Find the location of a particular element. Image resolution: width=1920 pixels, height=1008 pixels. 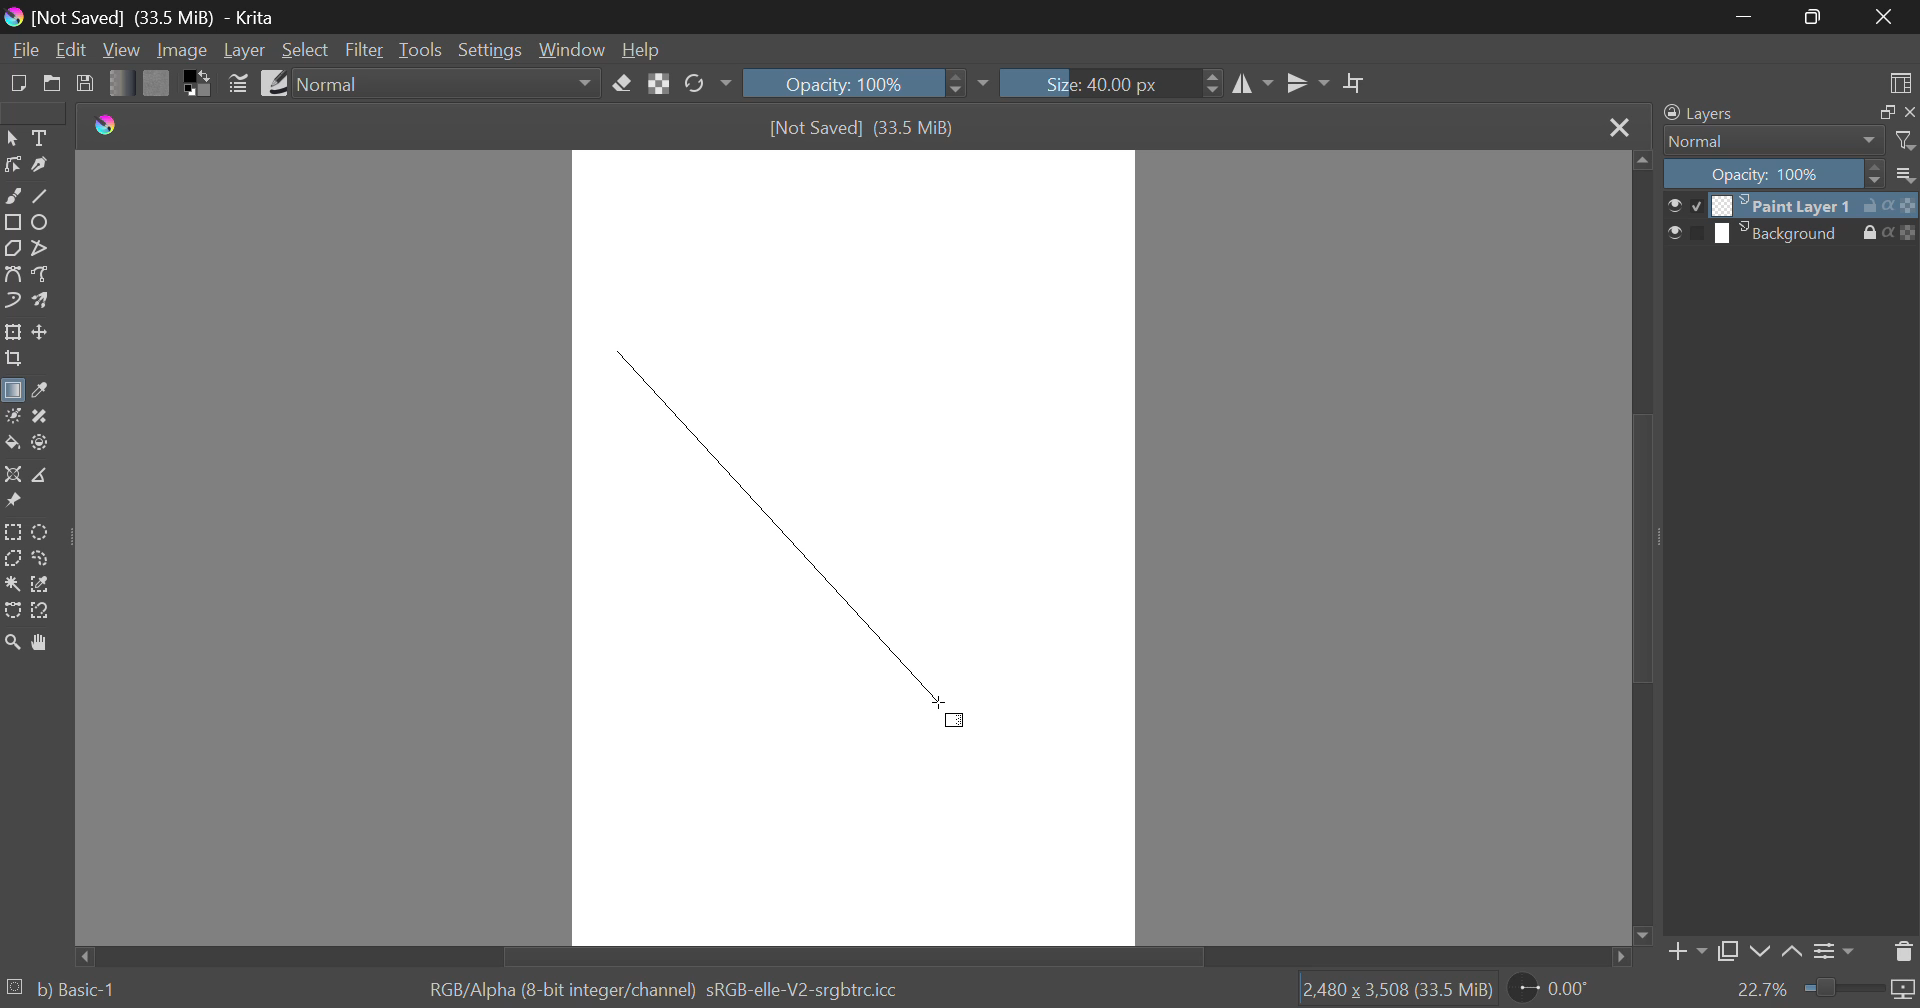

File is located at coordinates (23, 48).